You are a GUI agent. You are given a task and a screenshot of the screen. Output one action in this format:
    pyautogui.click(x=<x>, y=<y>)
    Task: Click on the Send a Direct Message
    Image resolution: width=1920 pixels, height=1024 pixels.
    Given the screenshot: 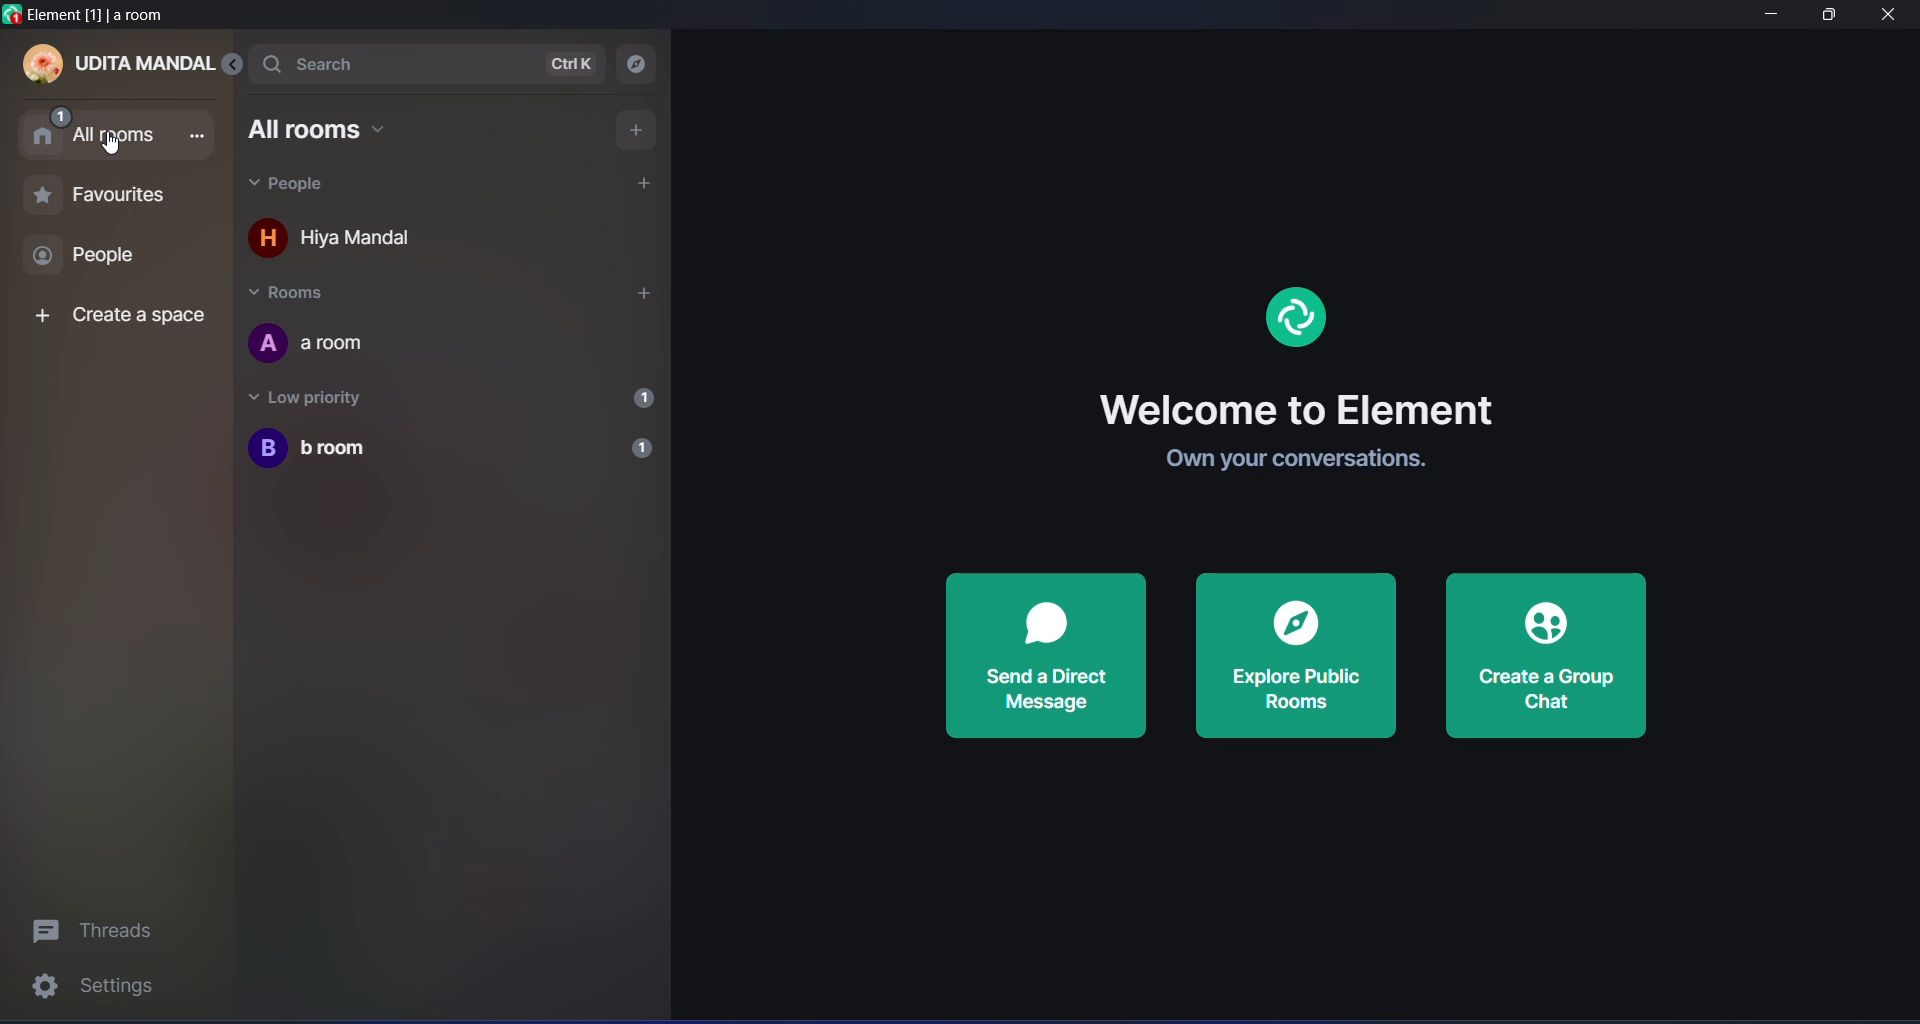 What is the action you would take?
    pyautogui.click(x=1049, y=656)
    